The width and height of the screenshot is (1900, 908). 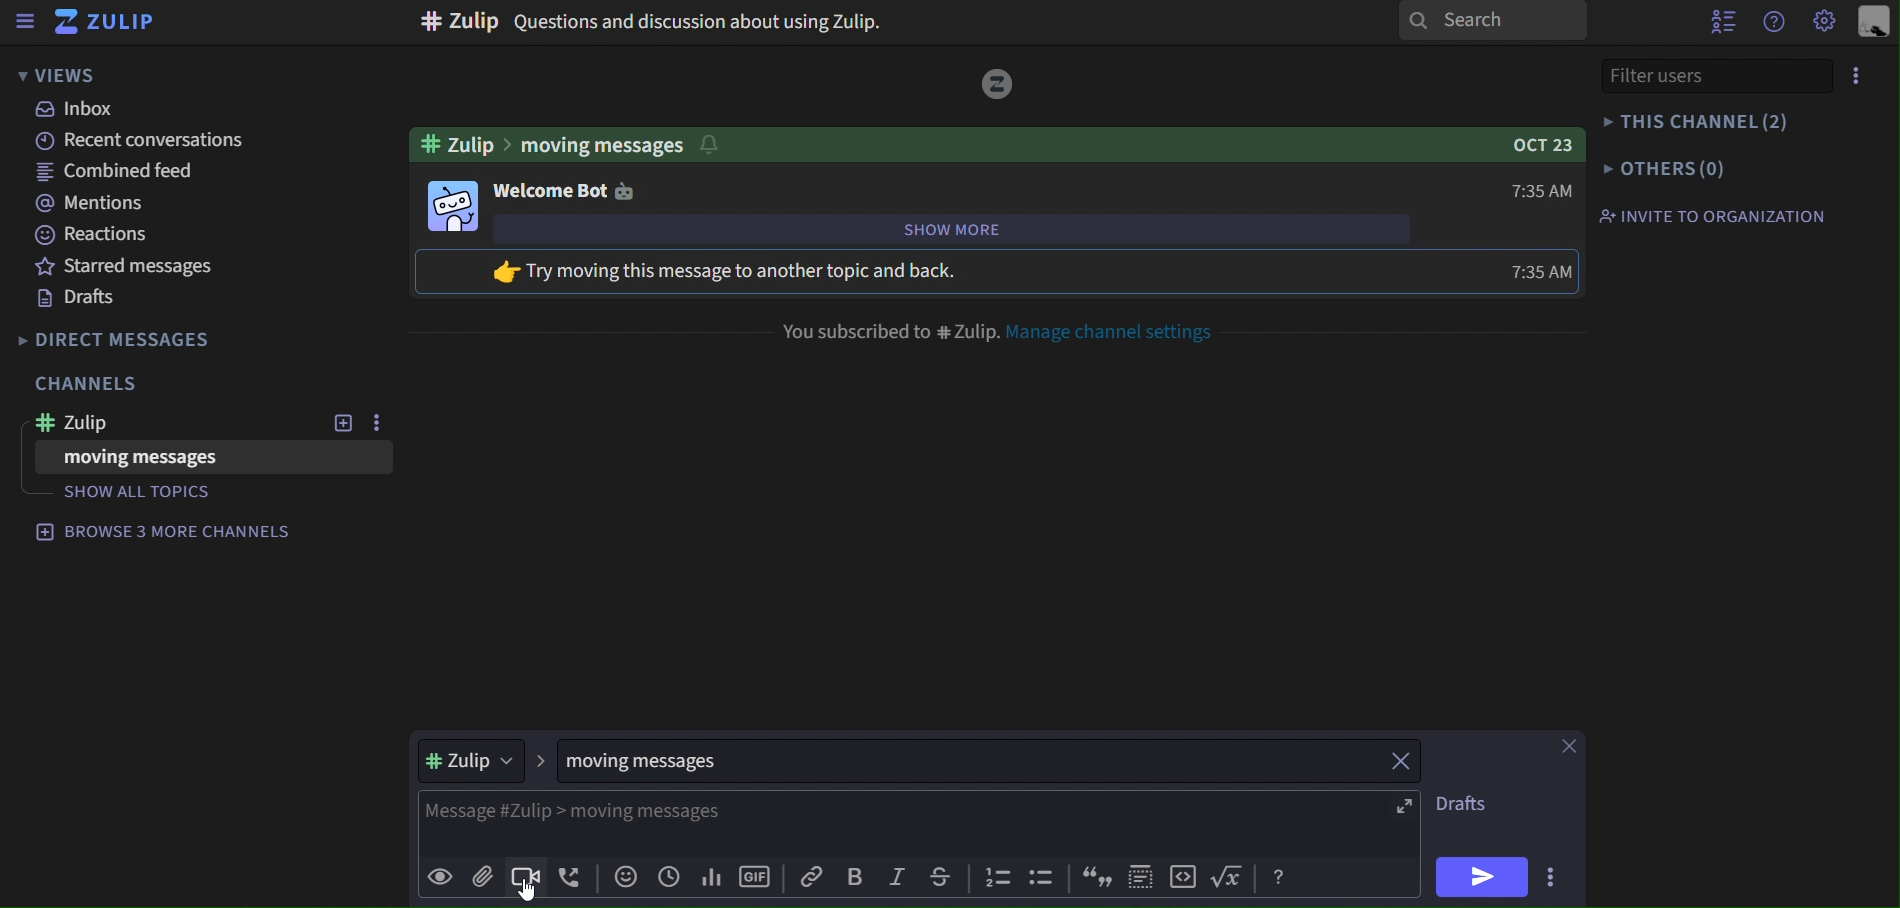 I want to click on more actions, so click(x=1551, y=872).